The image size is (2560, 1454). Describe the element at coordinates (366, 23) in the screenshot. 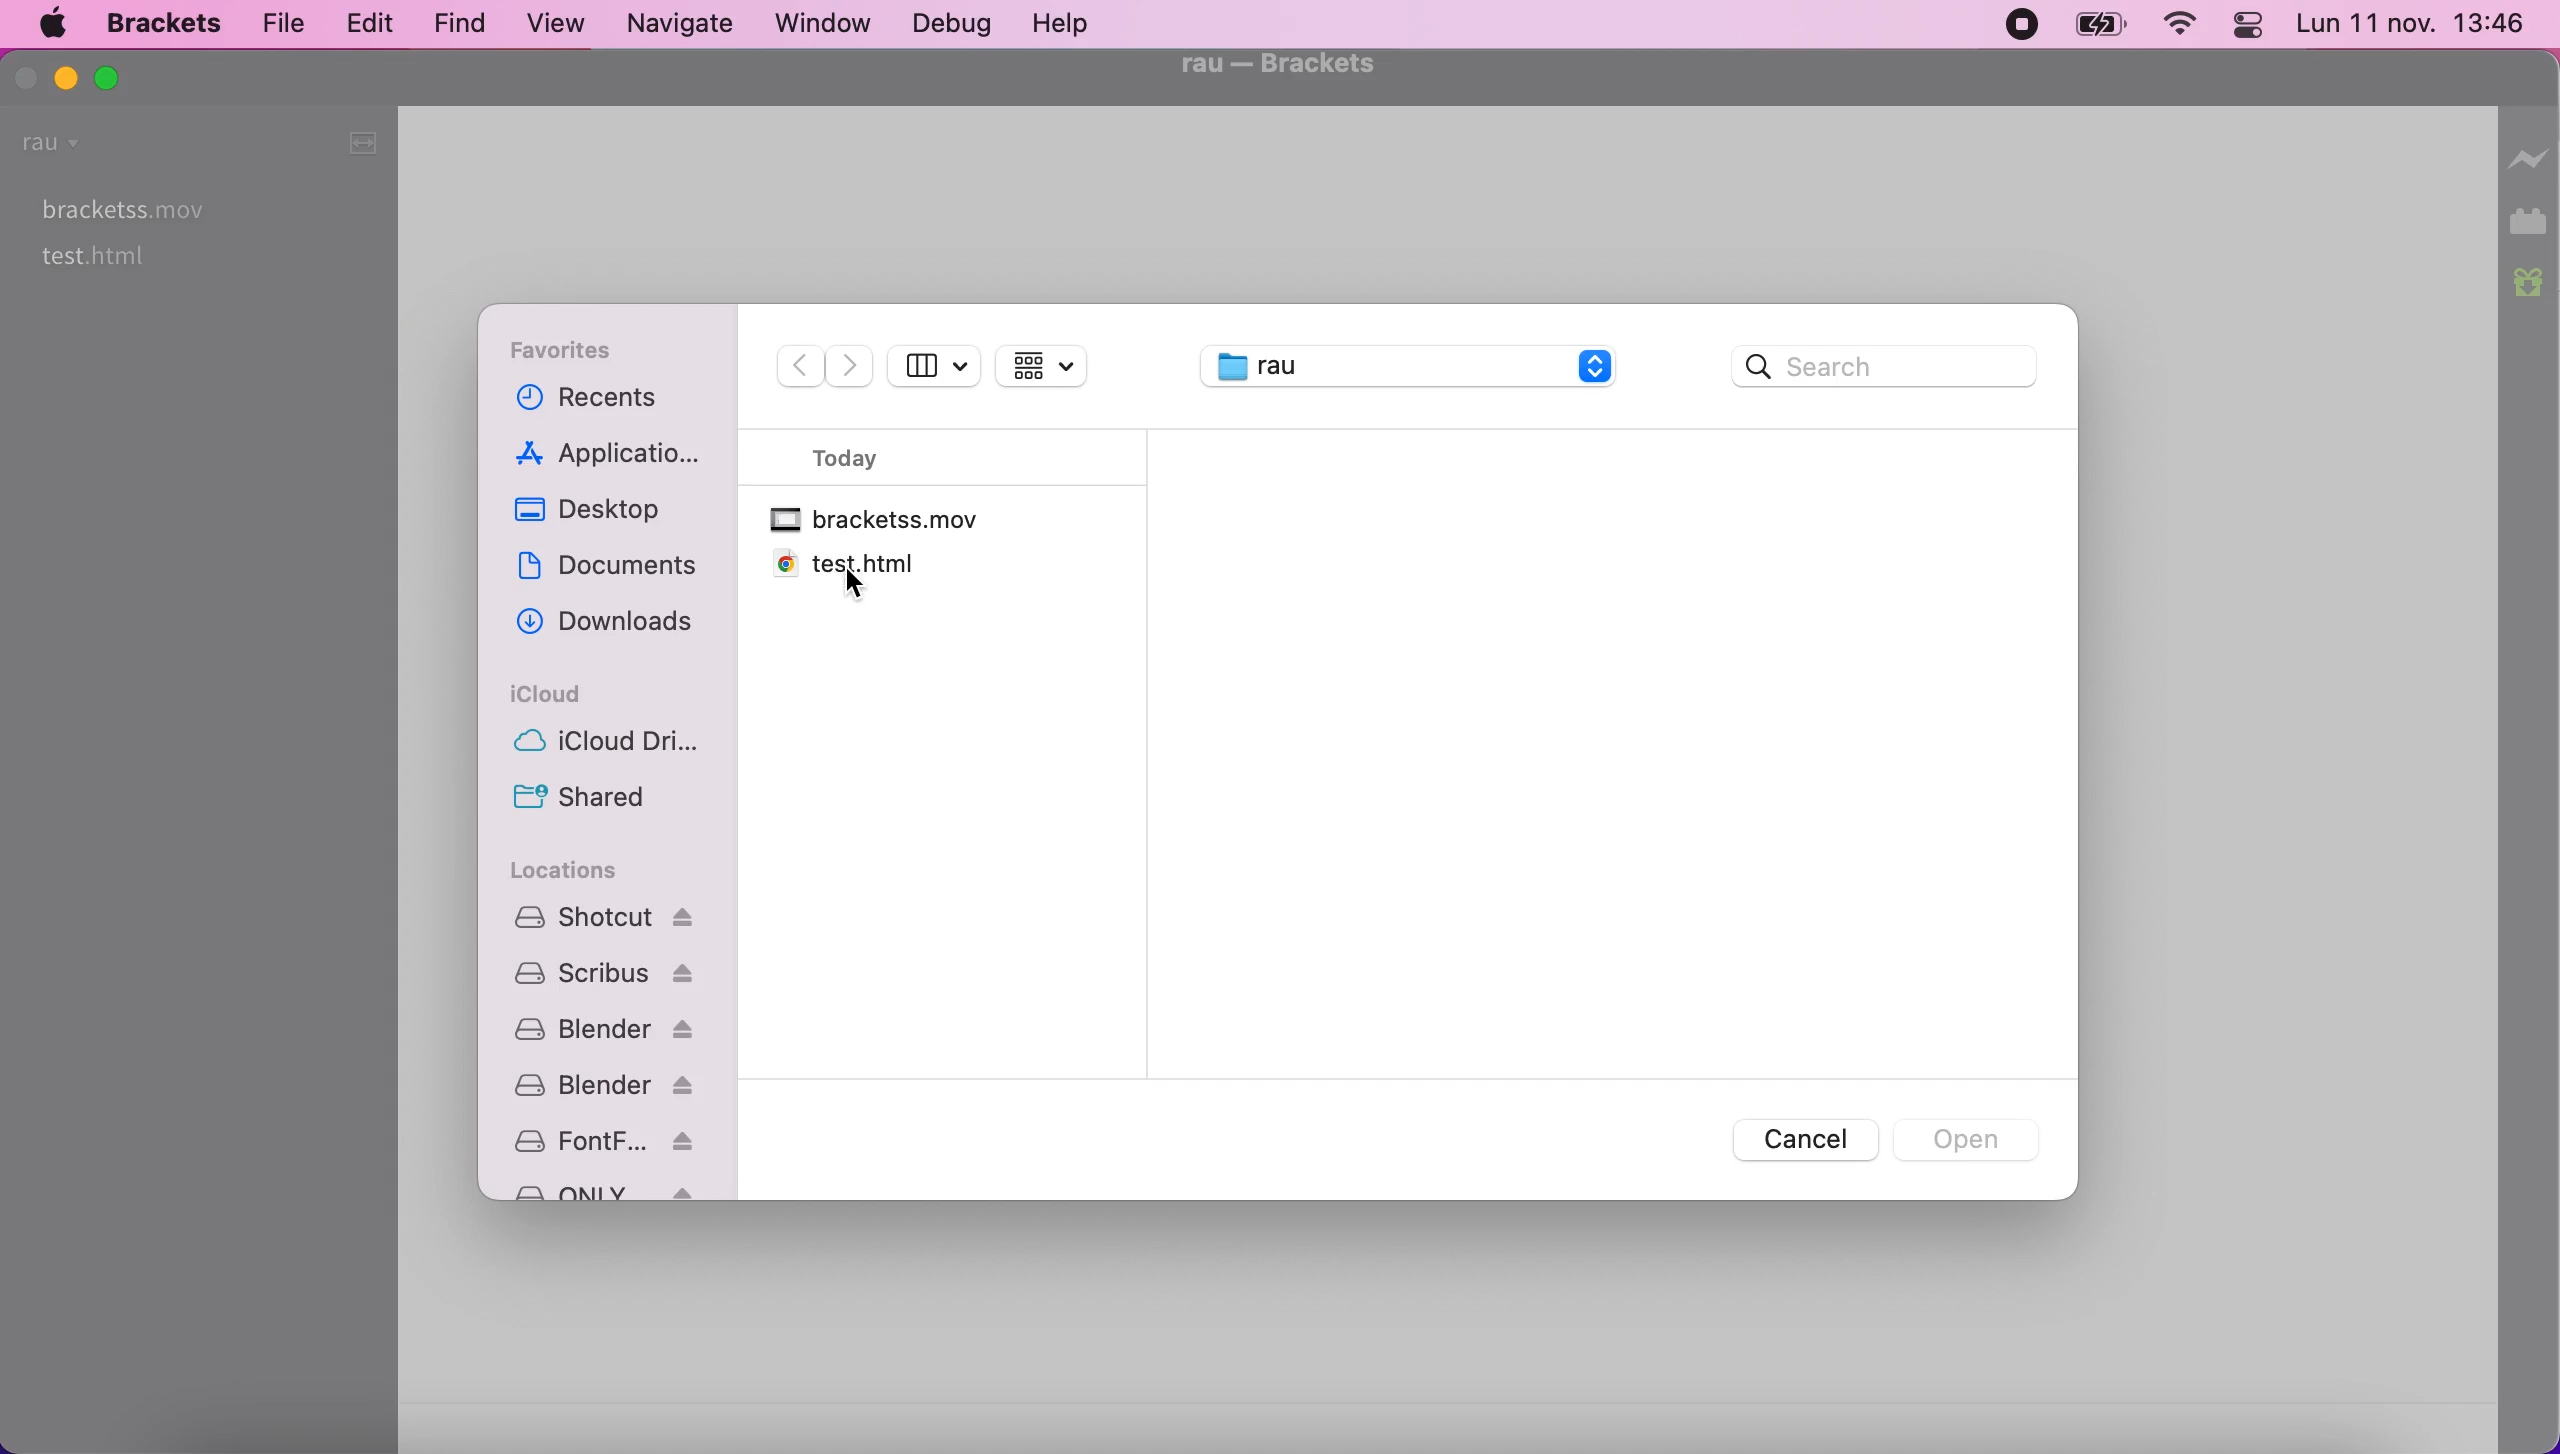

I see `edit` at that location.